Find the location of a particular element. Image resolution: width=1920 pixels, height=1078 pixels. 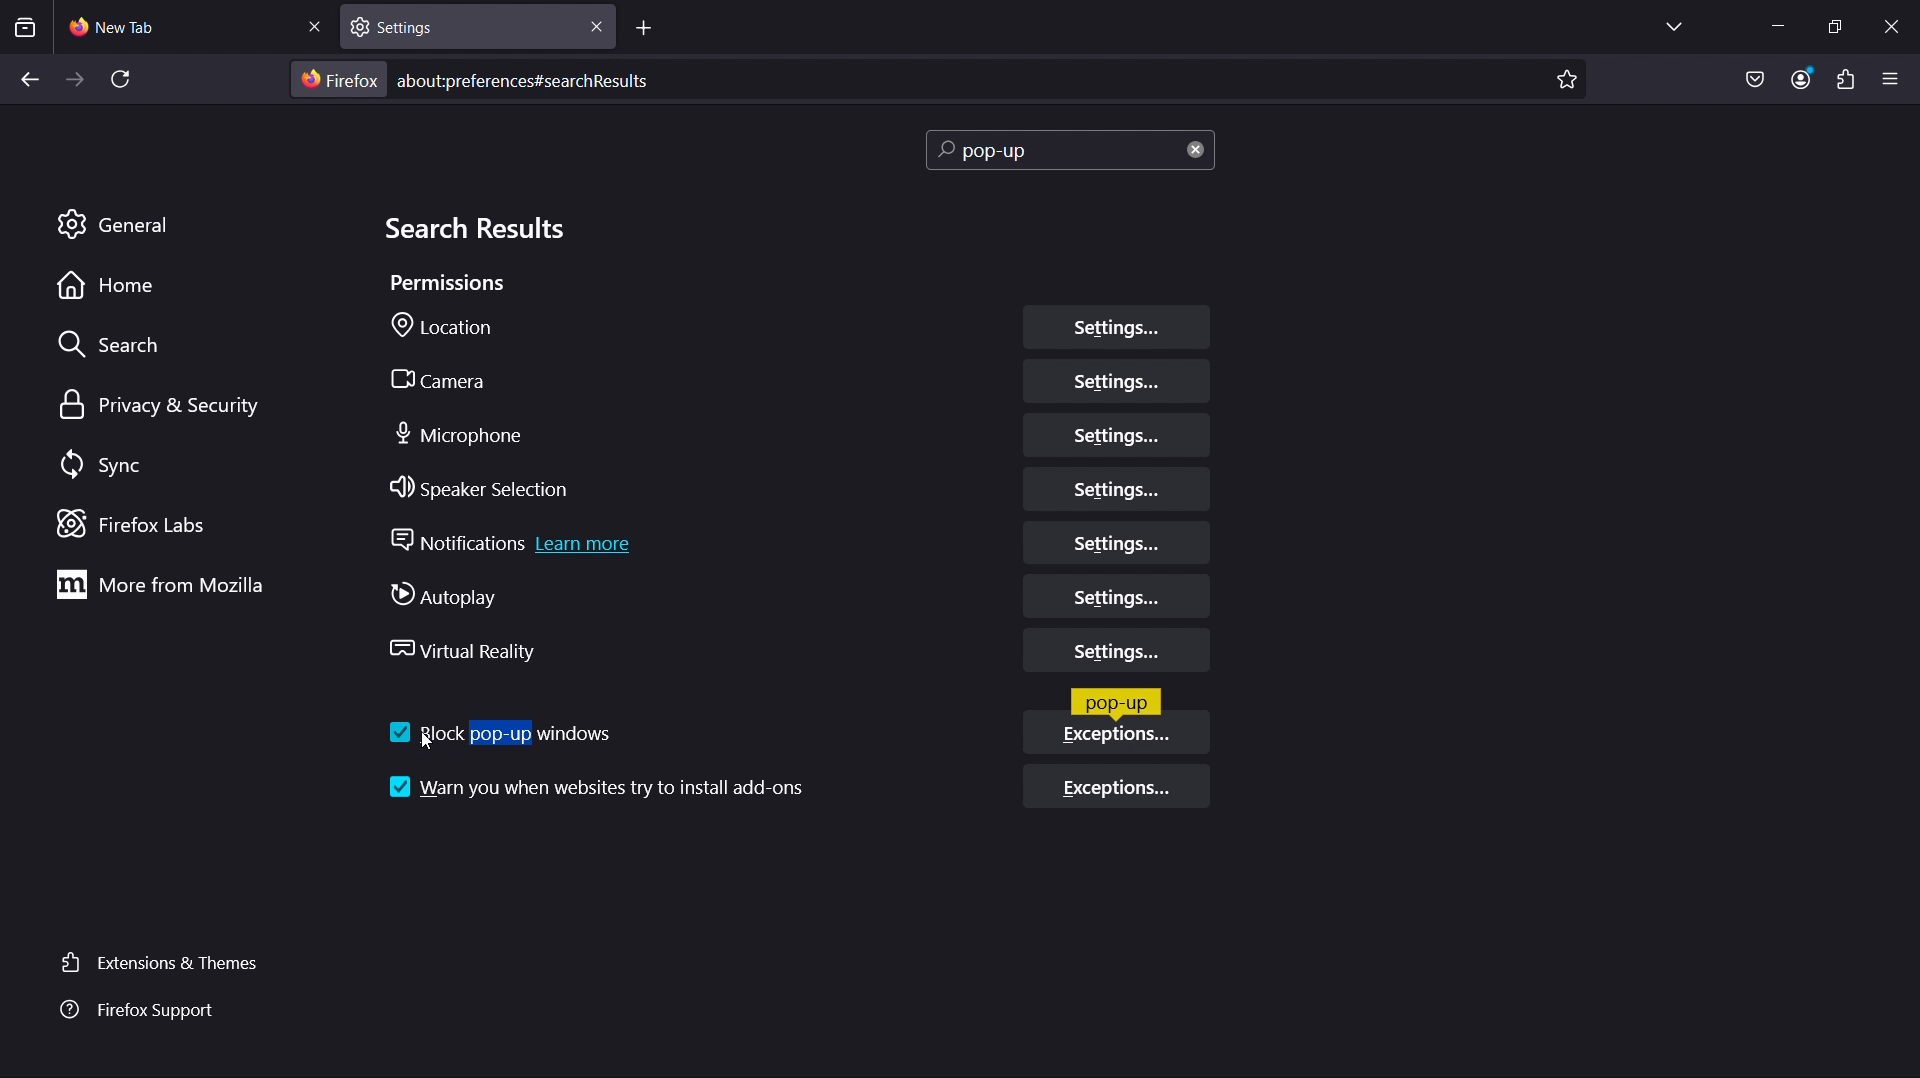

Search Results is located at coordinates (475, 230).